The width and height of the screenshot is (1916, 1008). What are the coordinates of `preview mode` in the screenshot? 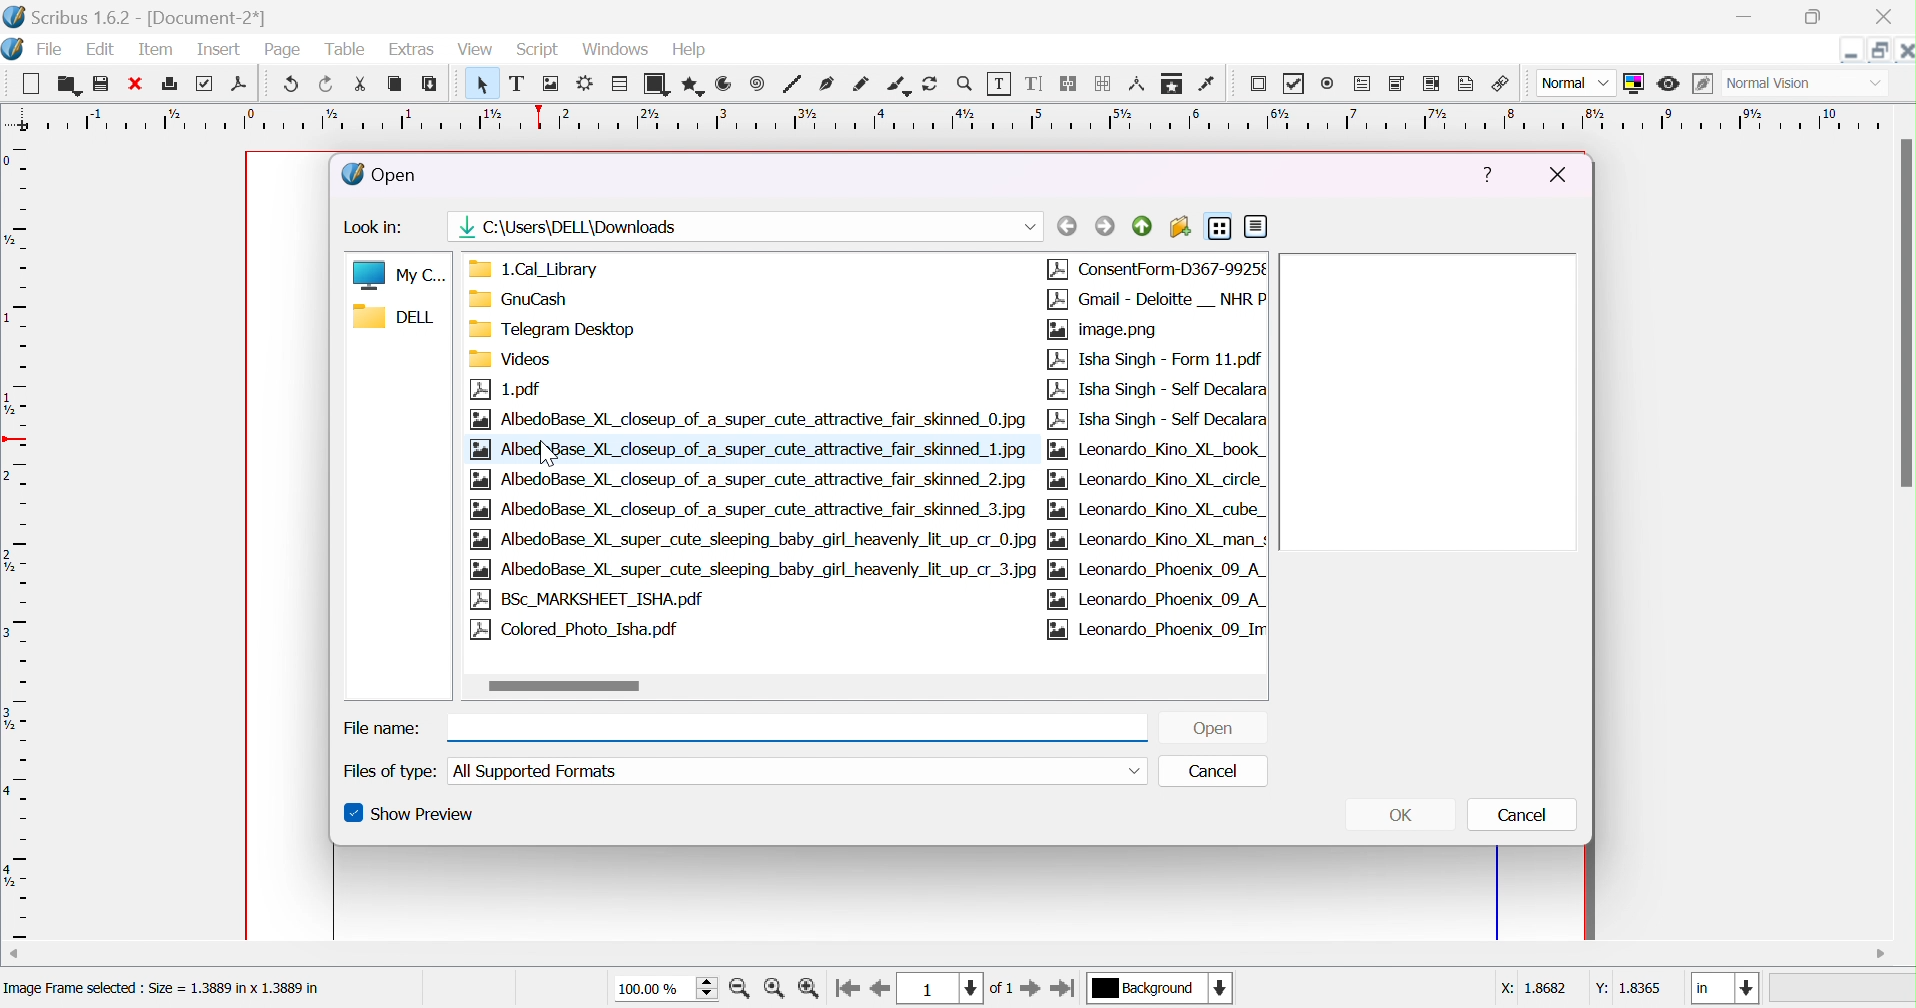 It's located at (1671, 84).